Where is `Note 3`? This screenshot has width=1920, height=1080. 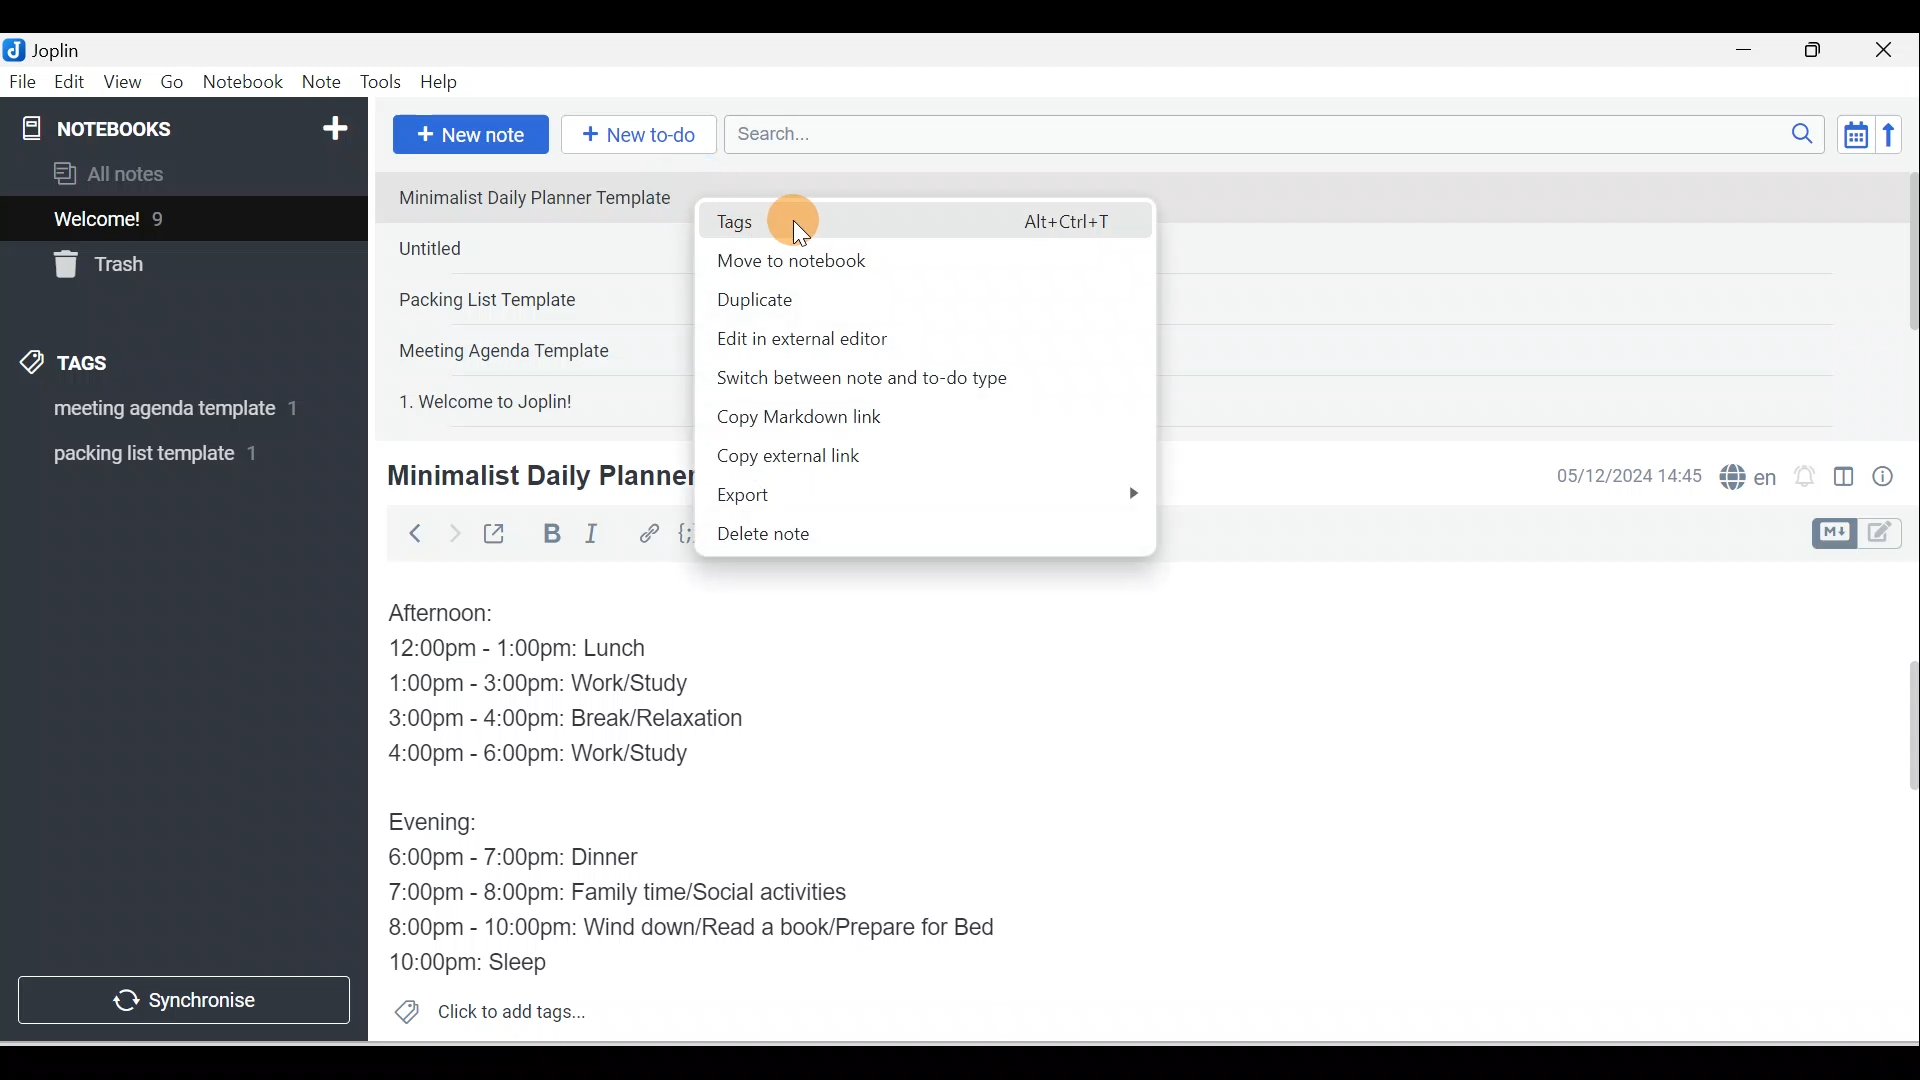
Note 3 is located at coordinates (532, 301).